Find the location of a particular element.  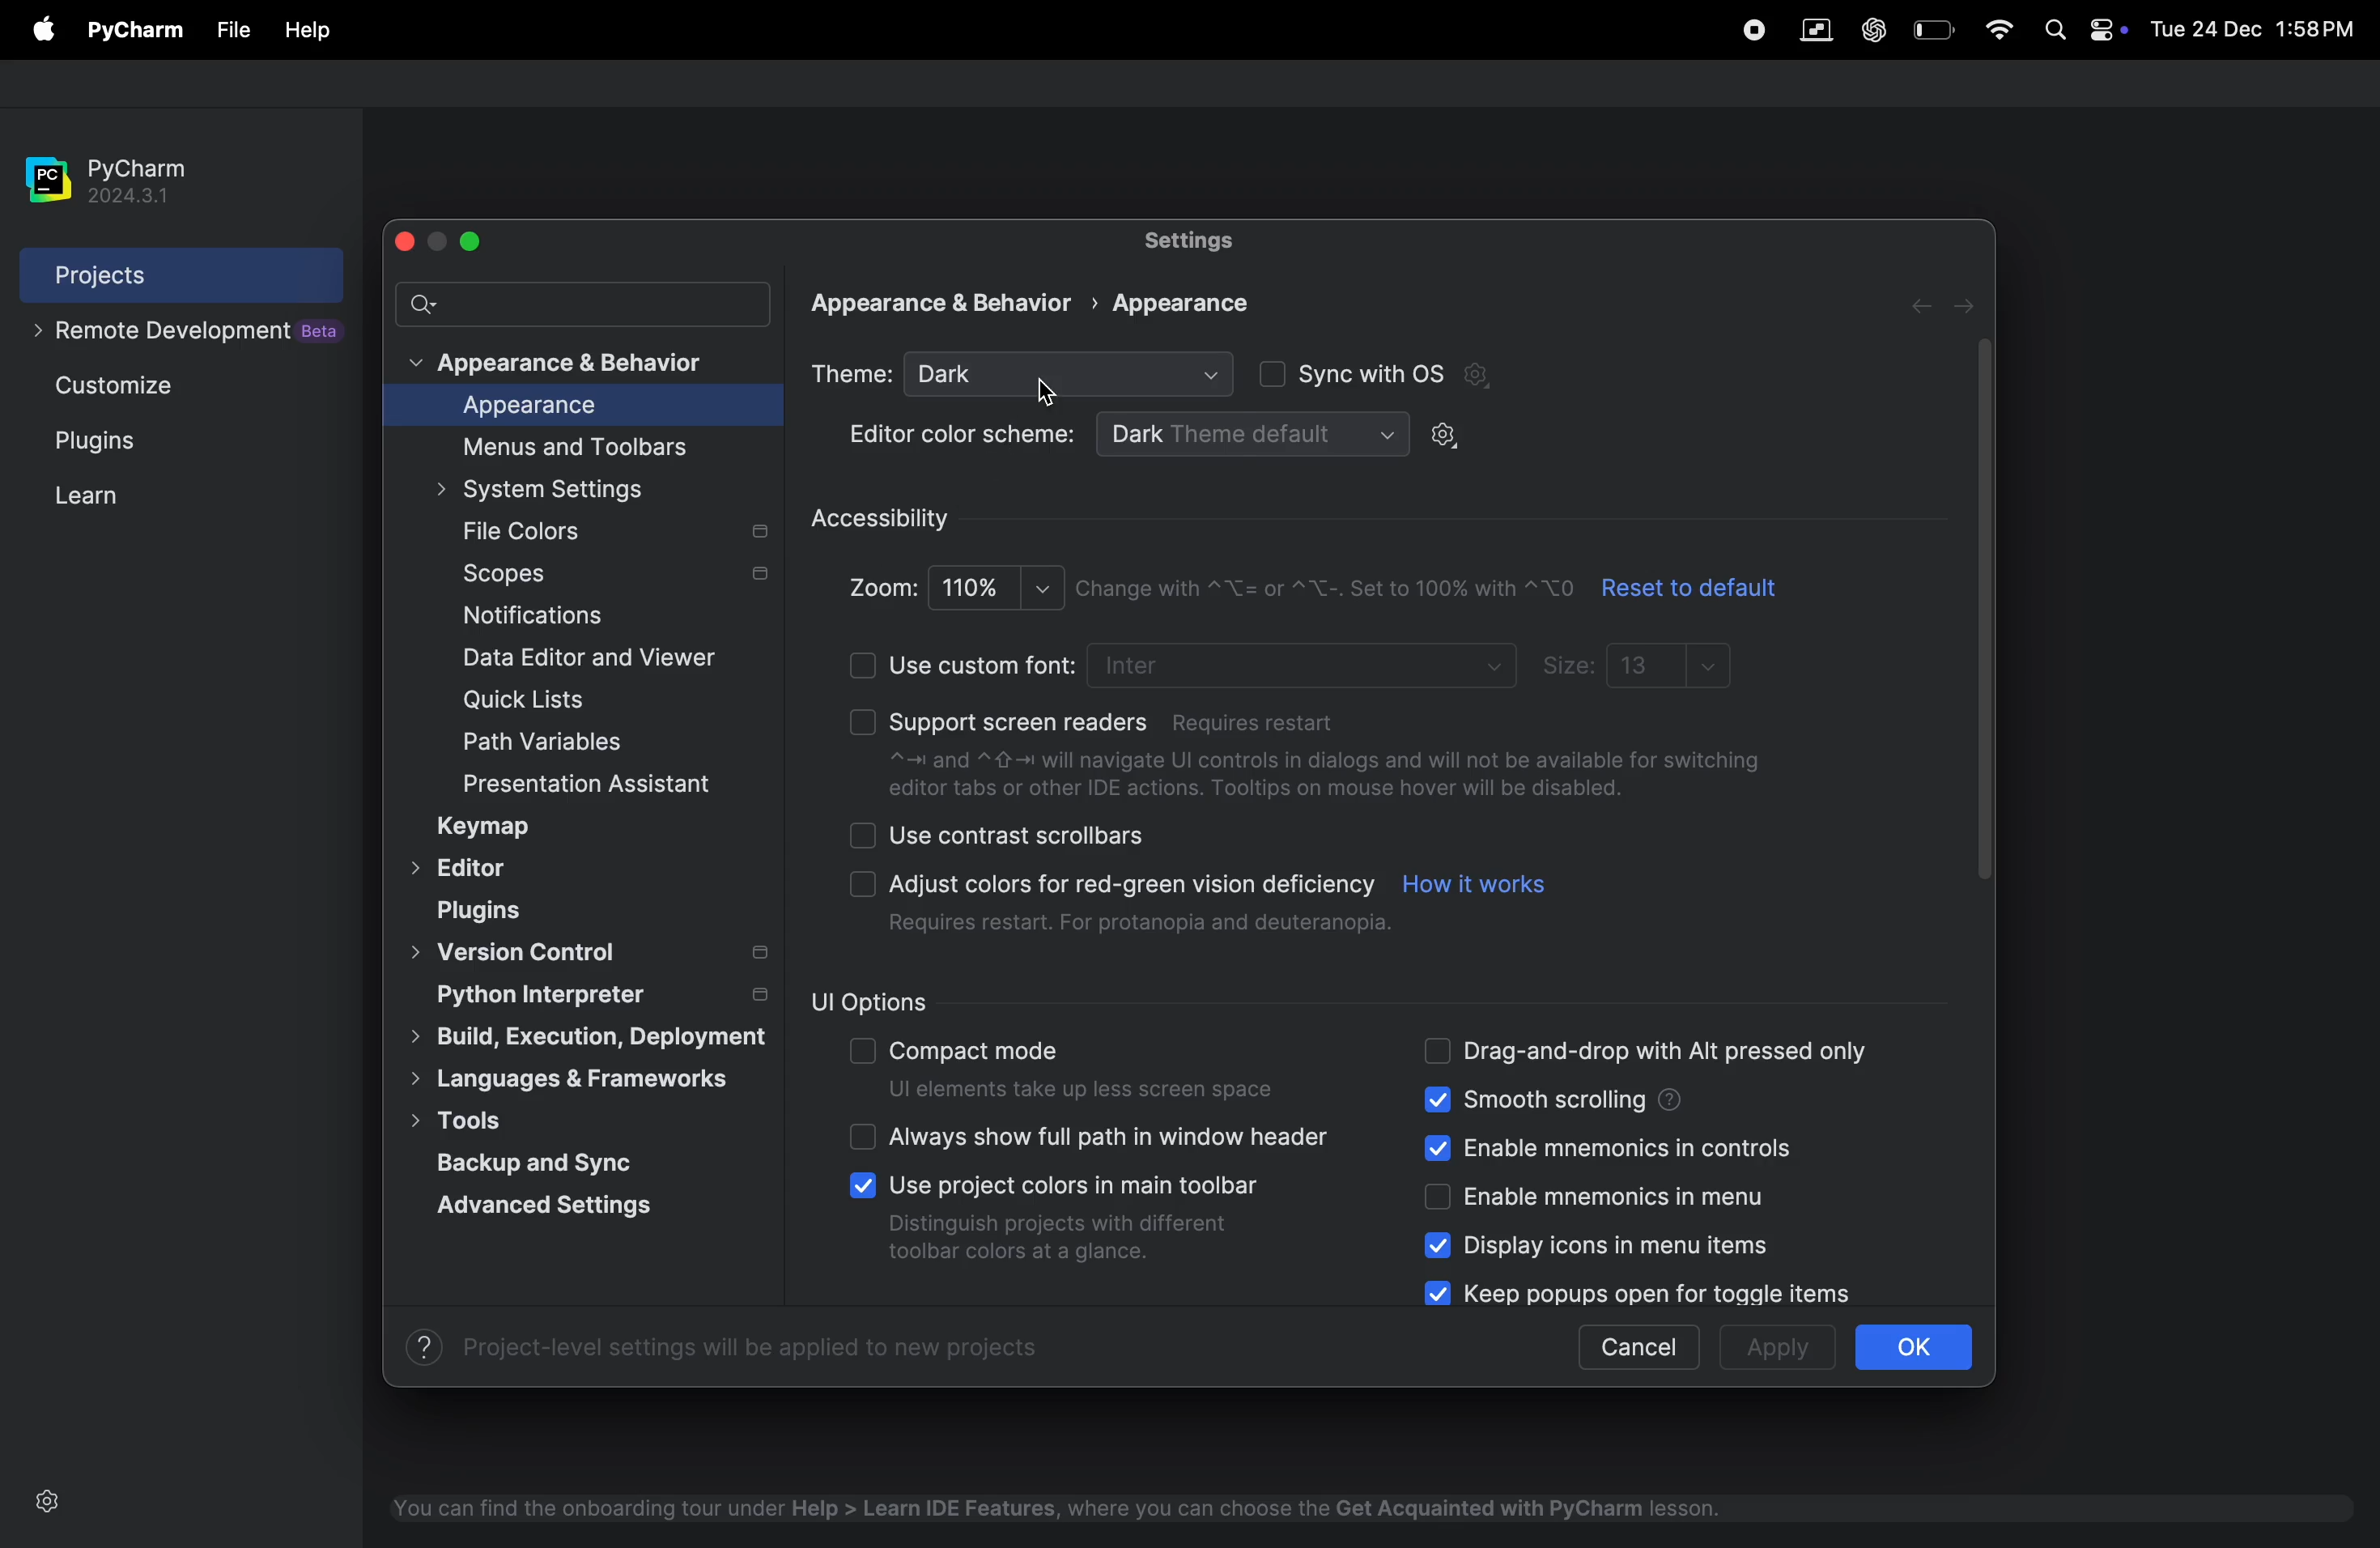

enable mnemonic in controls is located at coordinates (1641, 1150).